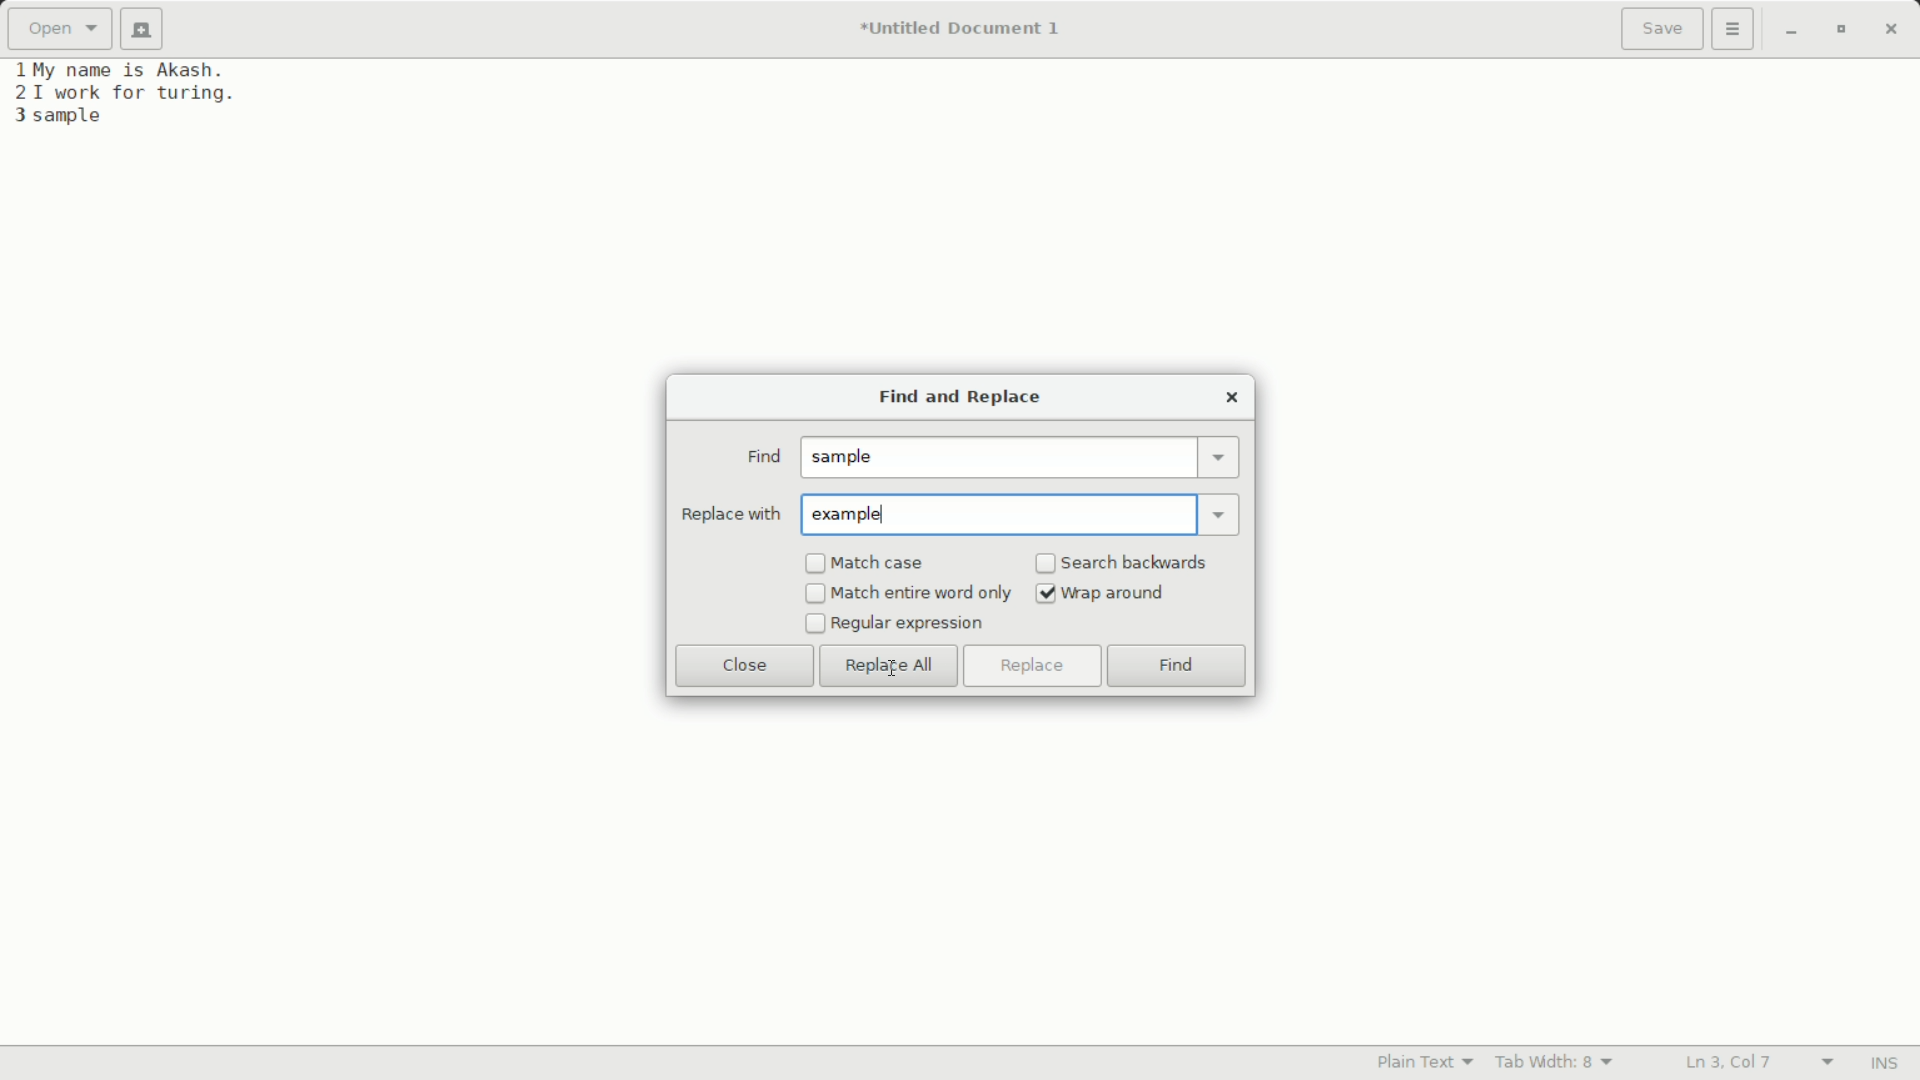 This screenshot has height=1080, width=1920. I want to click on close app, so click(1891, 29).